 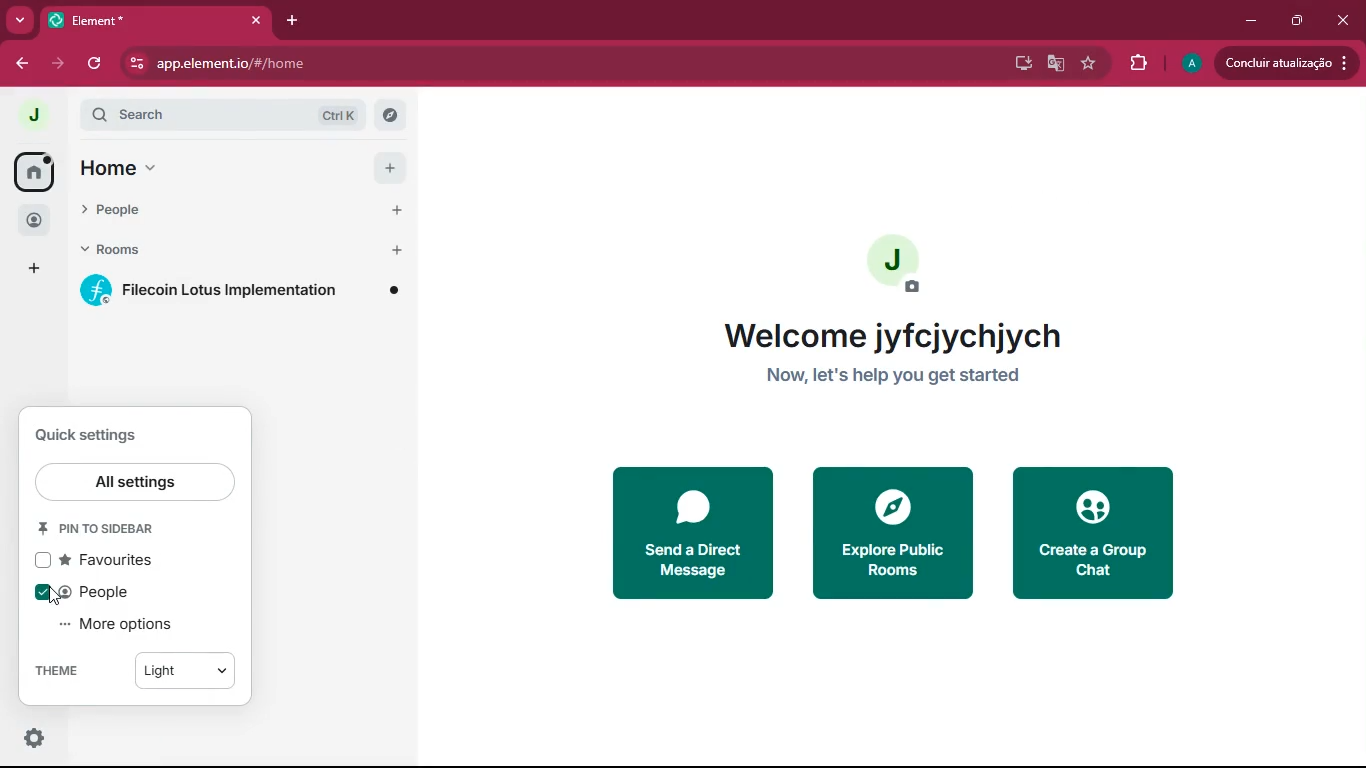 What do you see at coordinates (126, 625) in the screenshot?
I see `more options` at bounding box center [126, 625].